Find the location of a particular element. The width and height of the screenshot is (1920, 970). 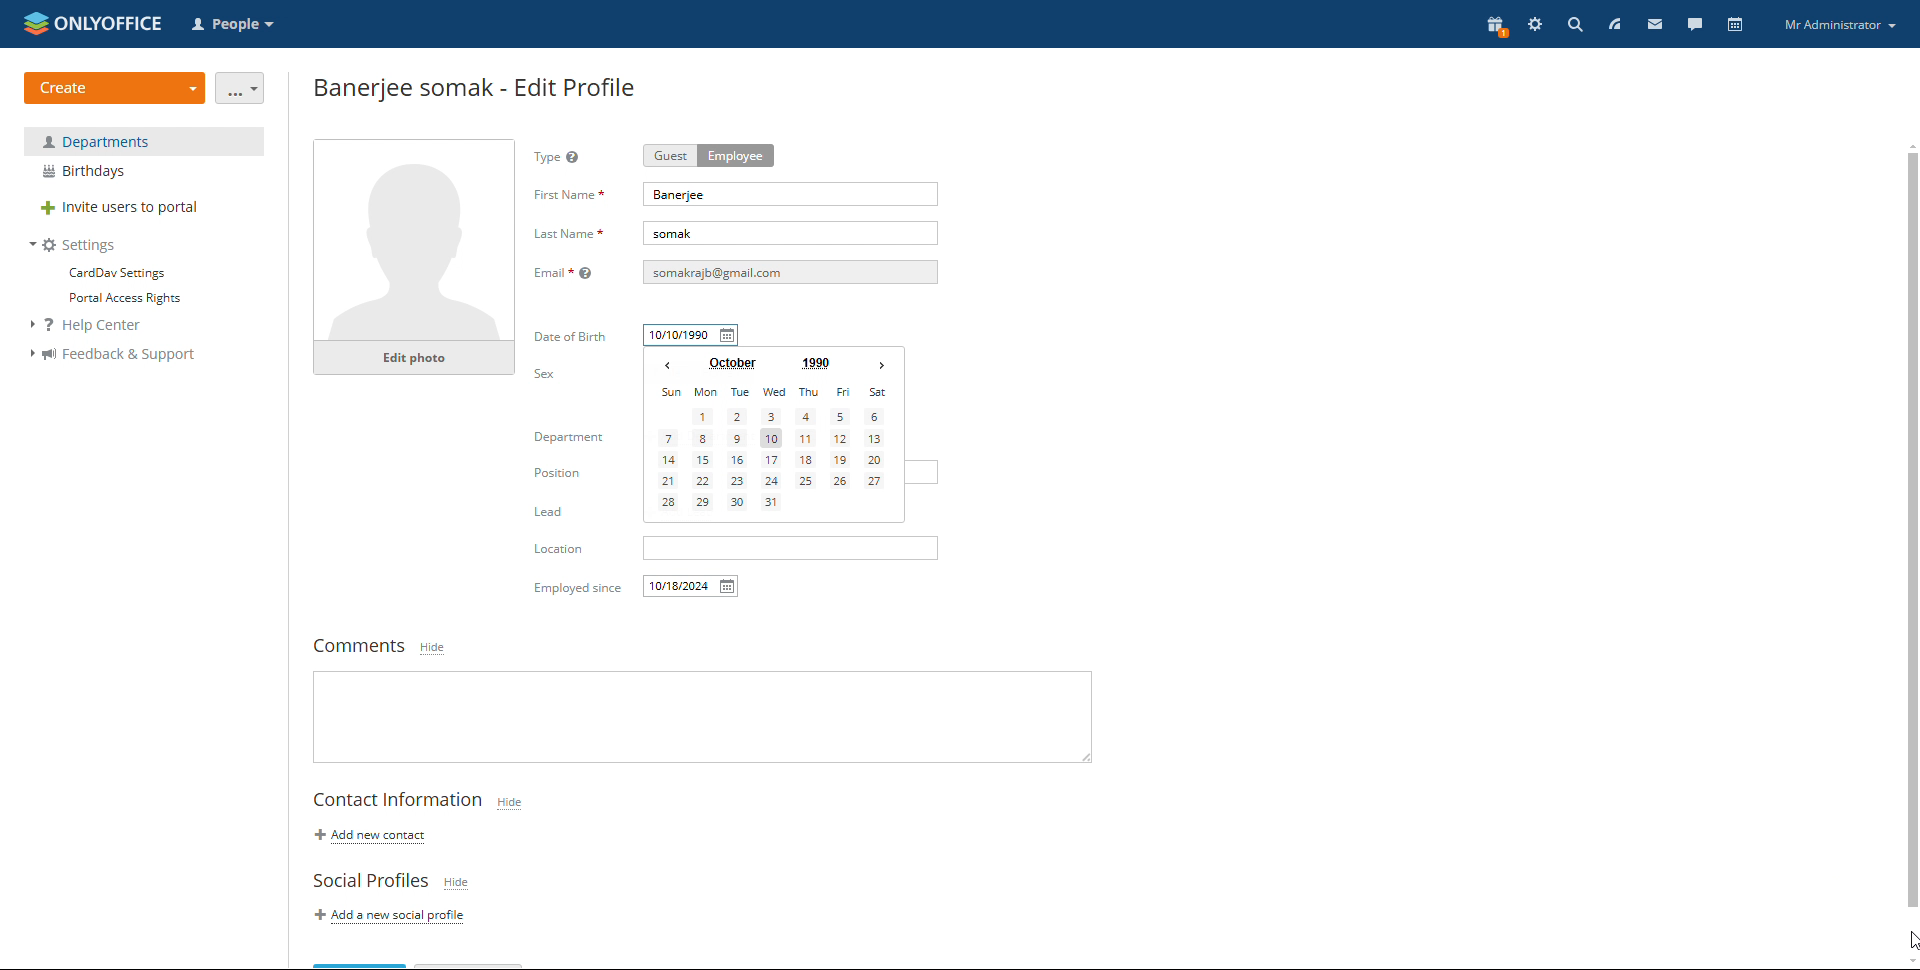

profile is located at coordinates (1840, 26).